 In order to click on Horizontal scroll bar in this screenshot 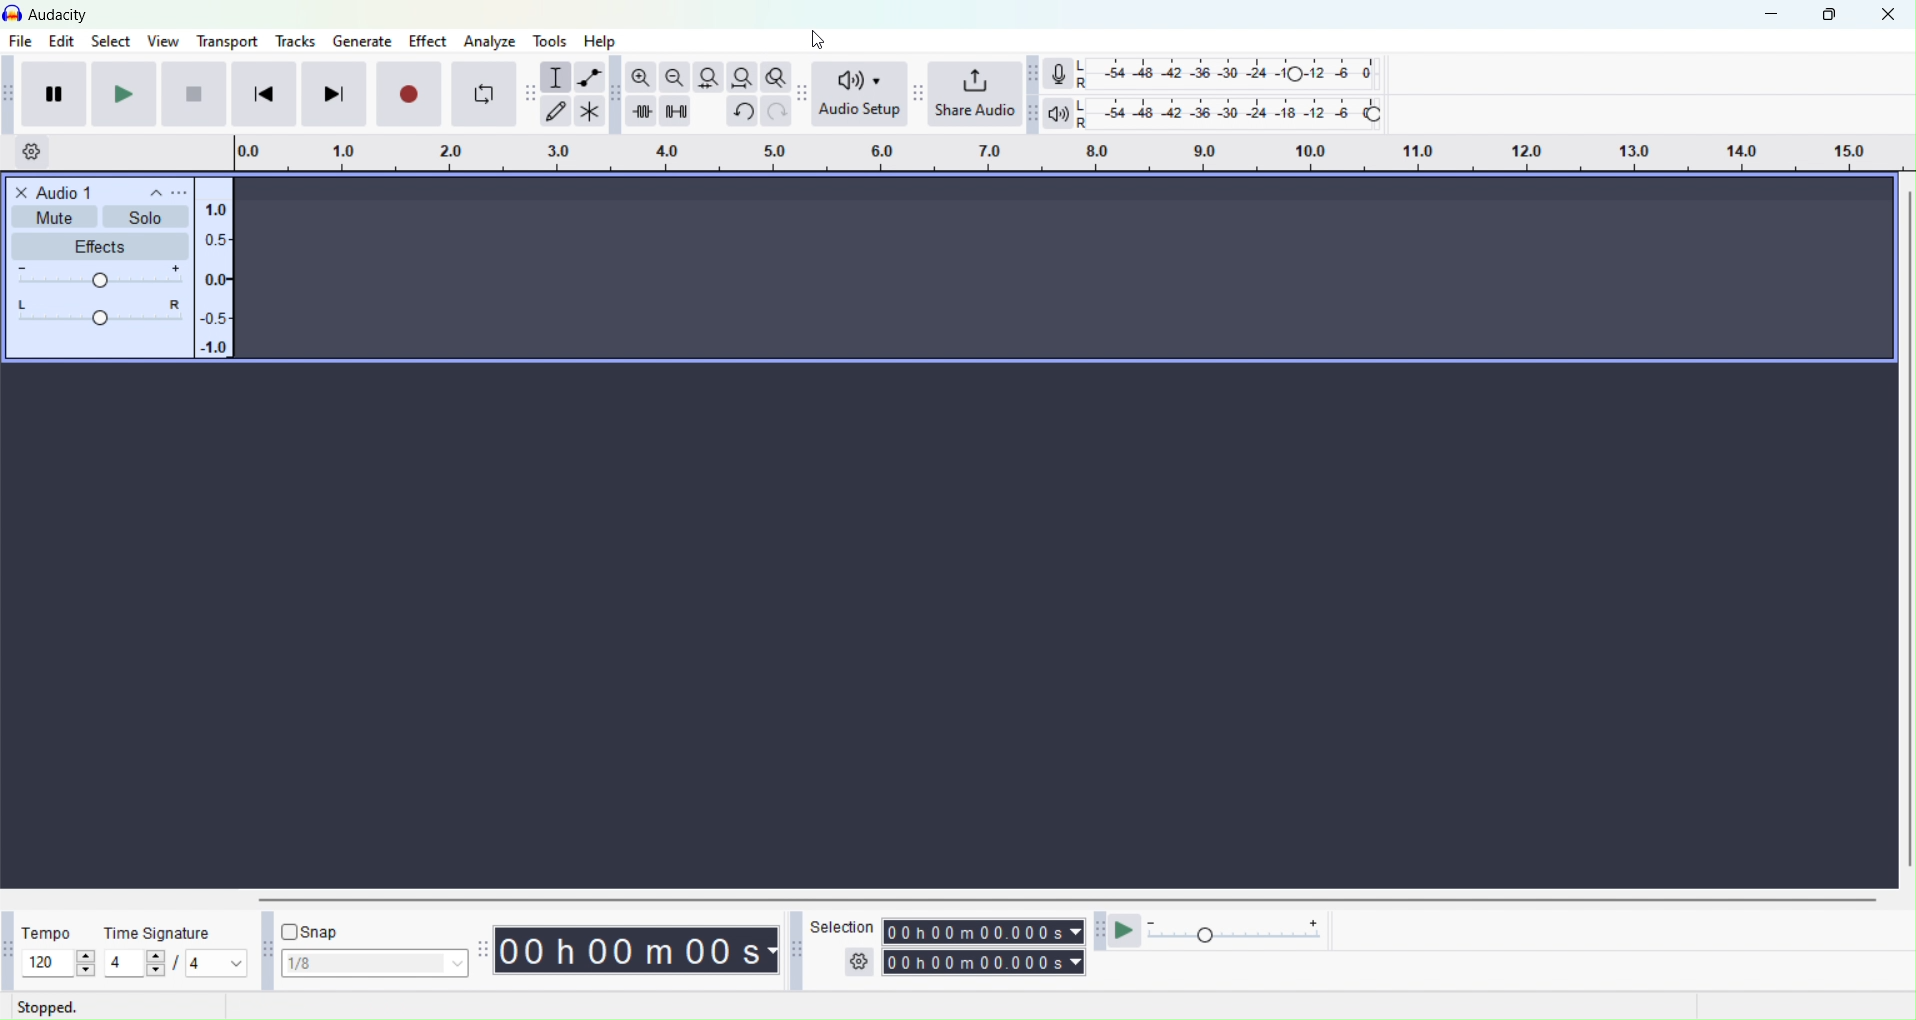, I will do `click(1904, 530)`.